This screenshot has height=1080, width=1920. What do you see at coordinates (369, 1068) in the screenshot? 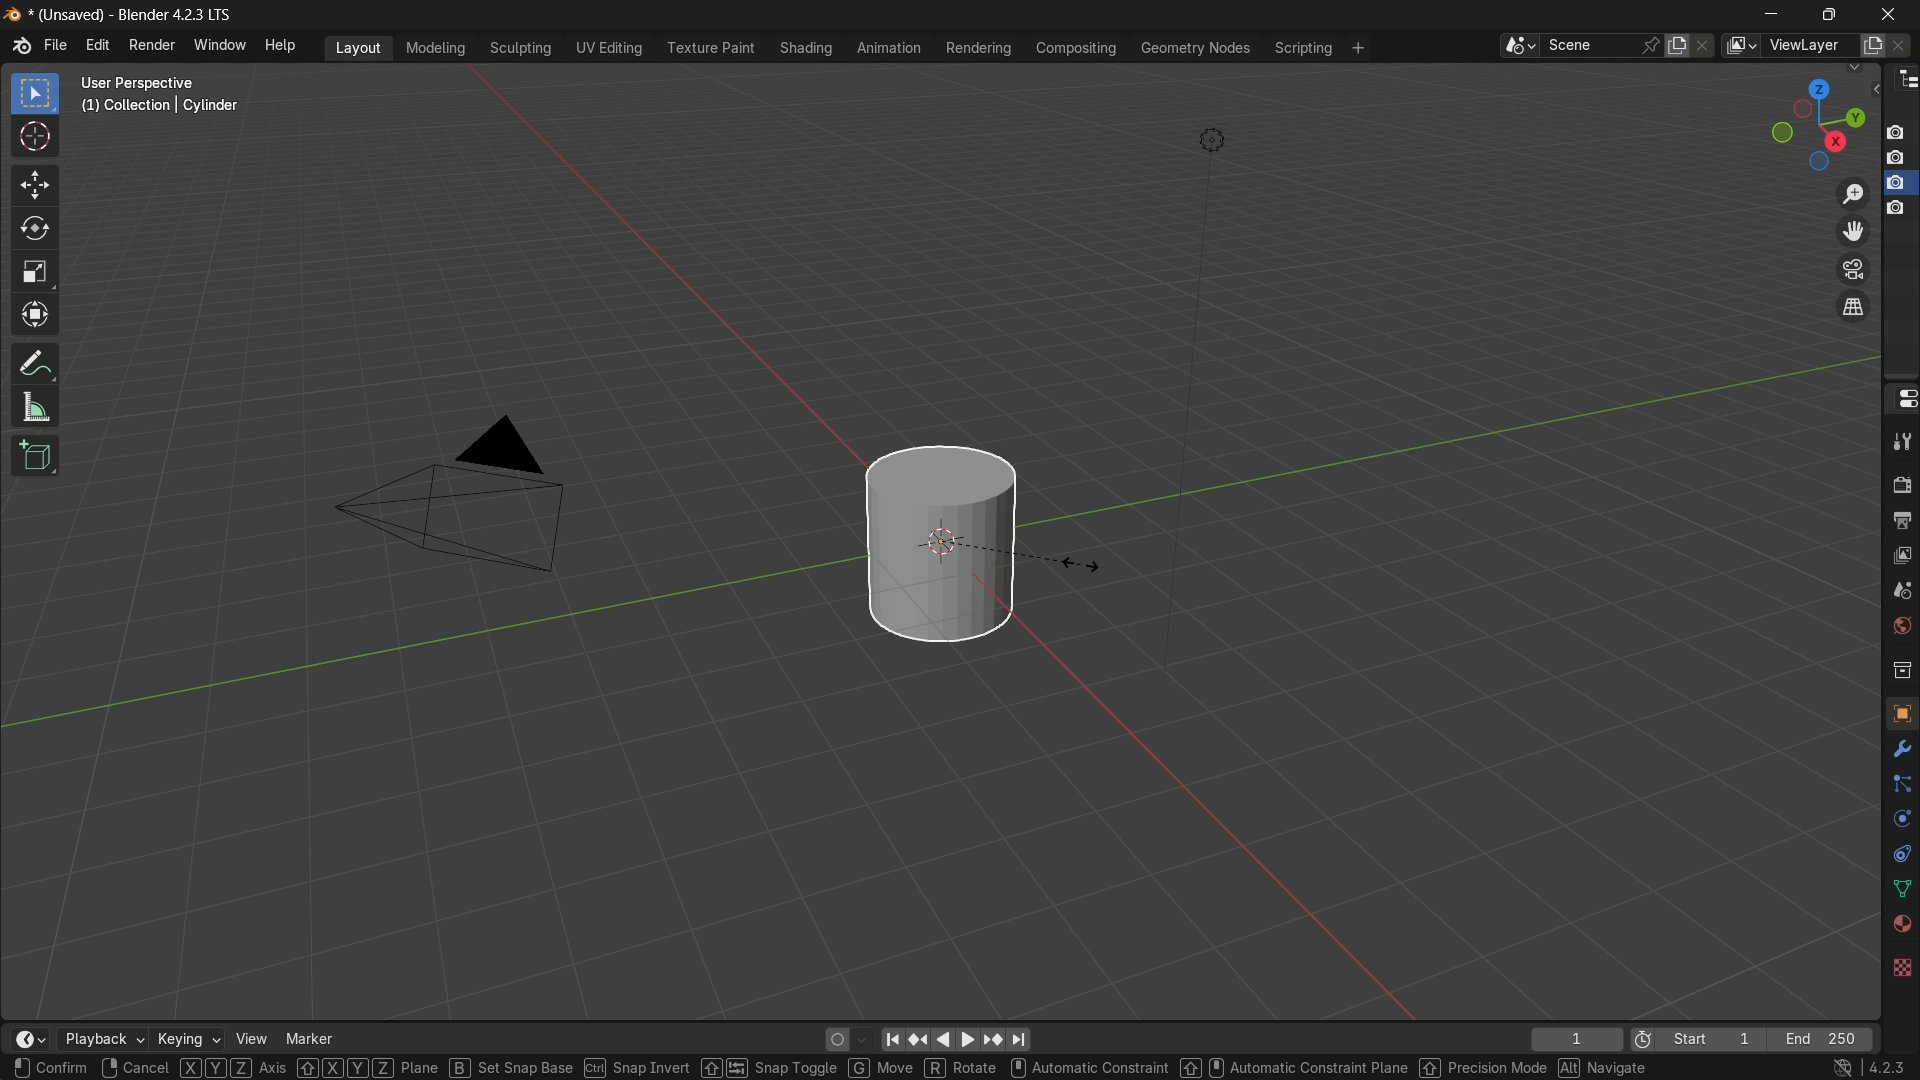
I see `hold shift and X,Y,Z to change Plane` at bounding box center [369, 1068].